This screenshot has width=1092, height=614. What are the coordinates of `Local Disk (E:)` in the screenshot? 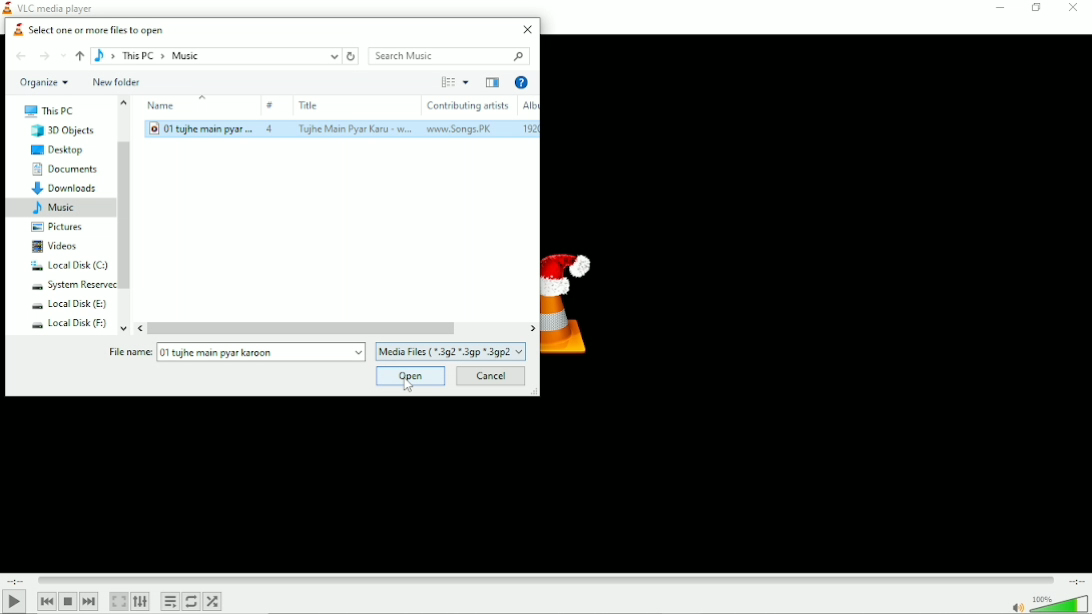 It's located at (66, 305).